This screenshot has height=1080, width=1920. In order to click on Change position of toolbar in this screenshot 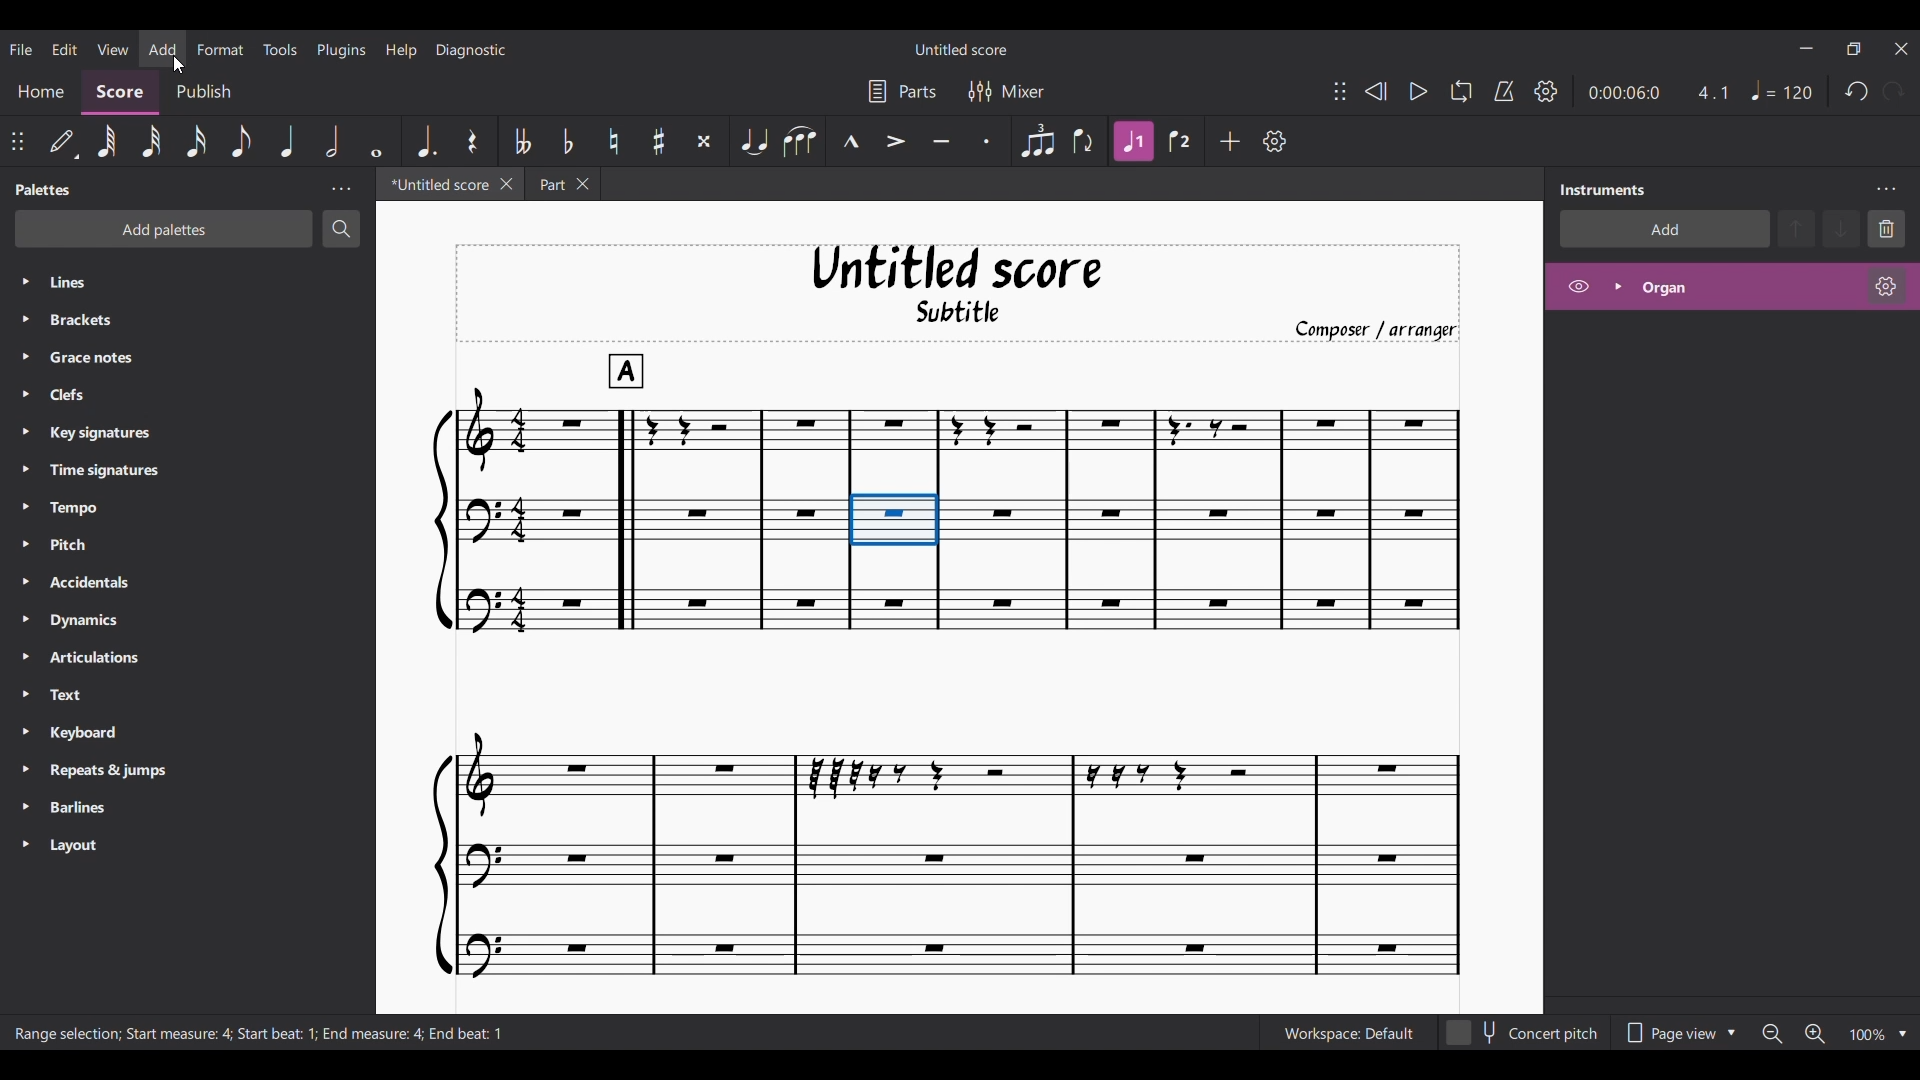, I will do `click(1339, 91)`.